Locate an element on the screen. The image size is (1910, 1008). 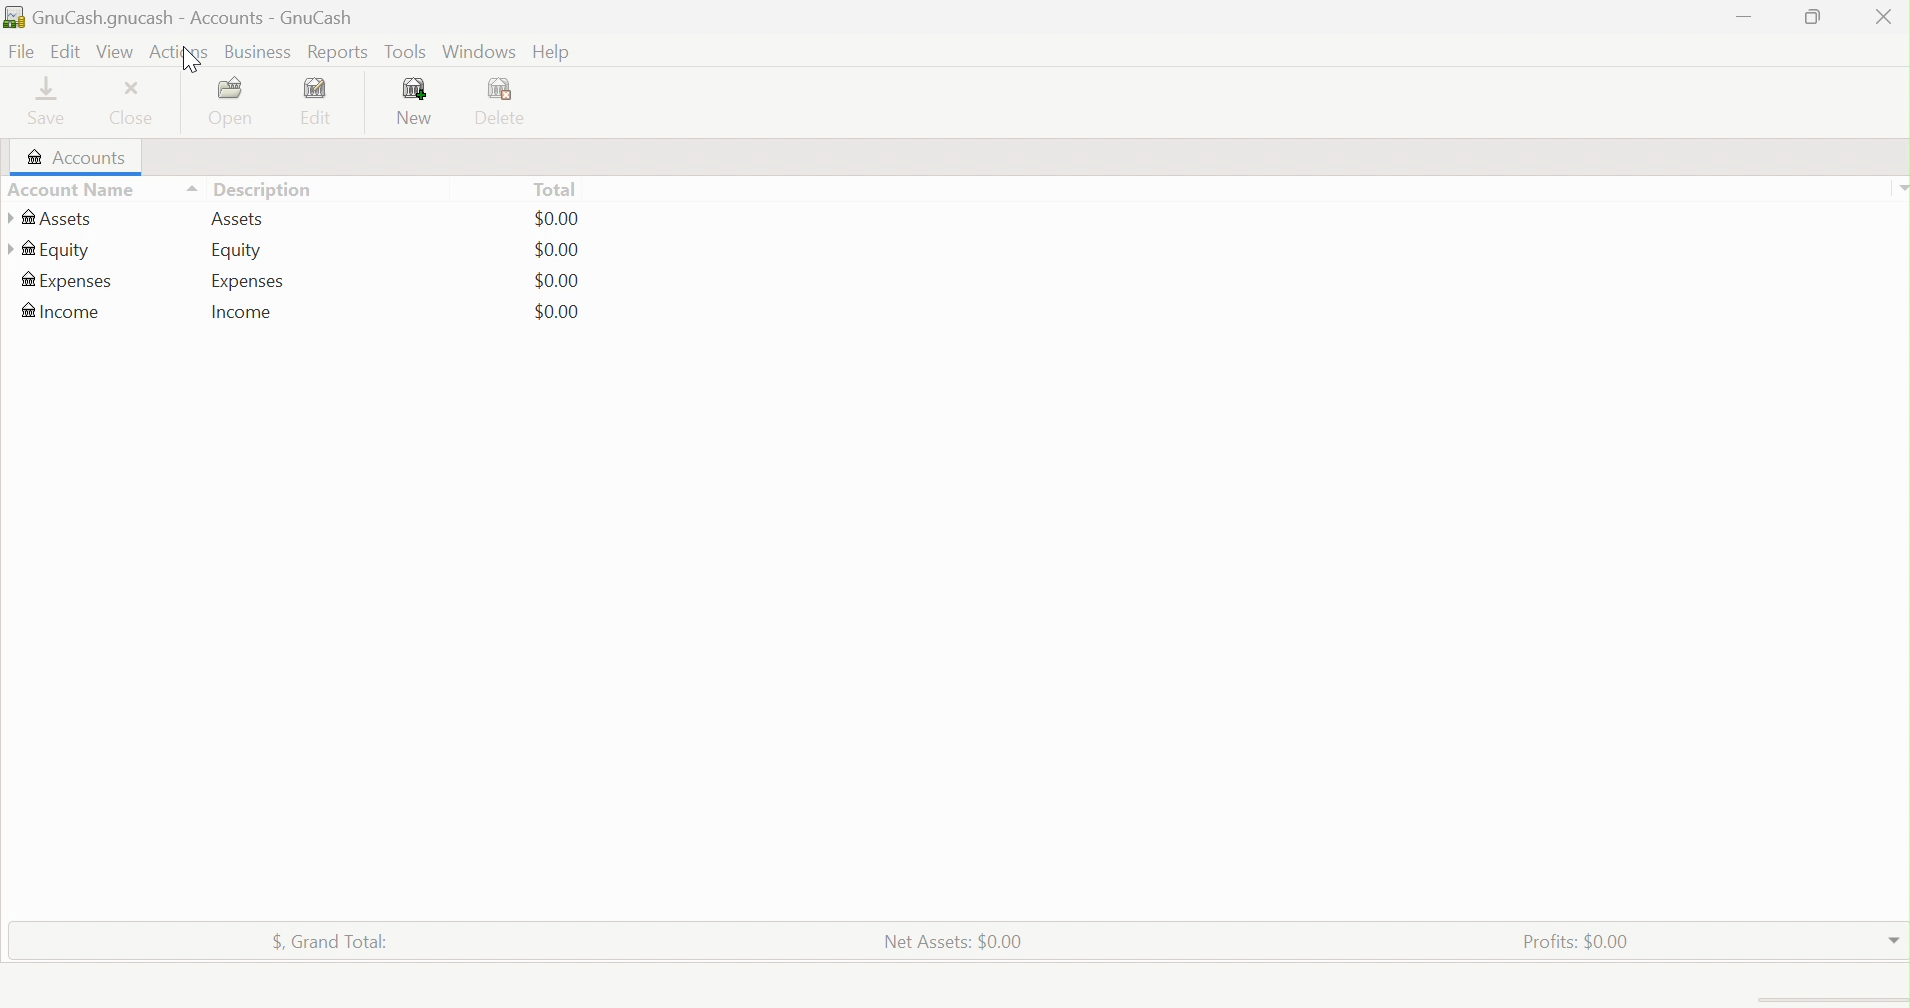
Windows is located at coordinates (477, 51).